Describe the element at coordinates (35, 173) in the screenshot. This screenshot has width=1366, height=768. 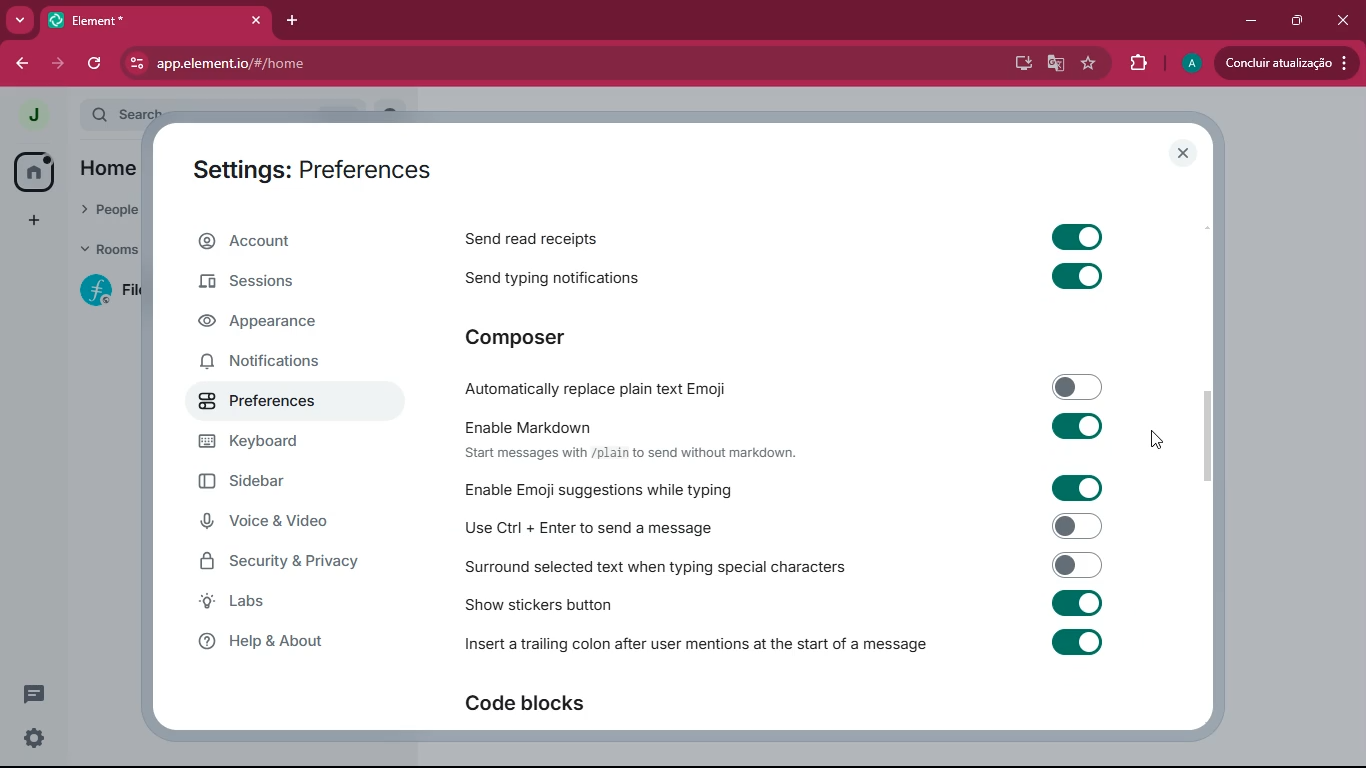
I see `home` at that location.